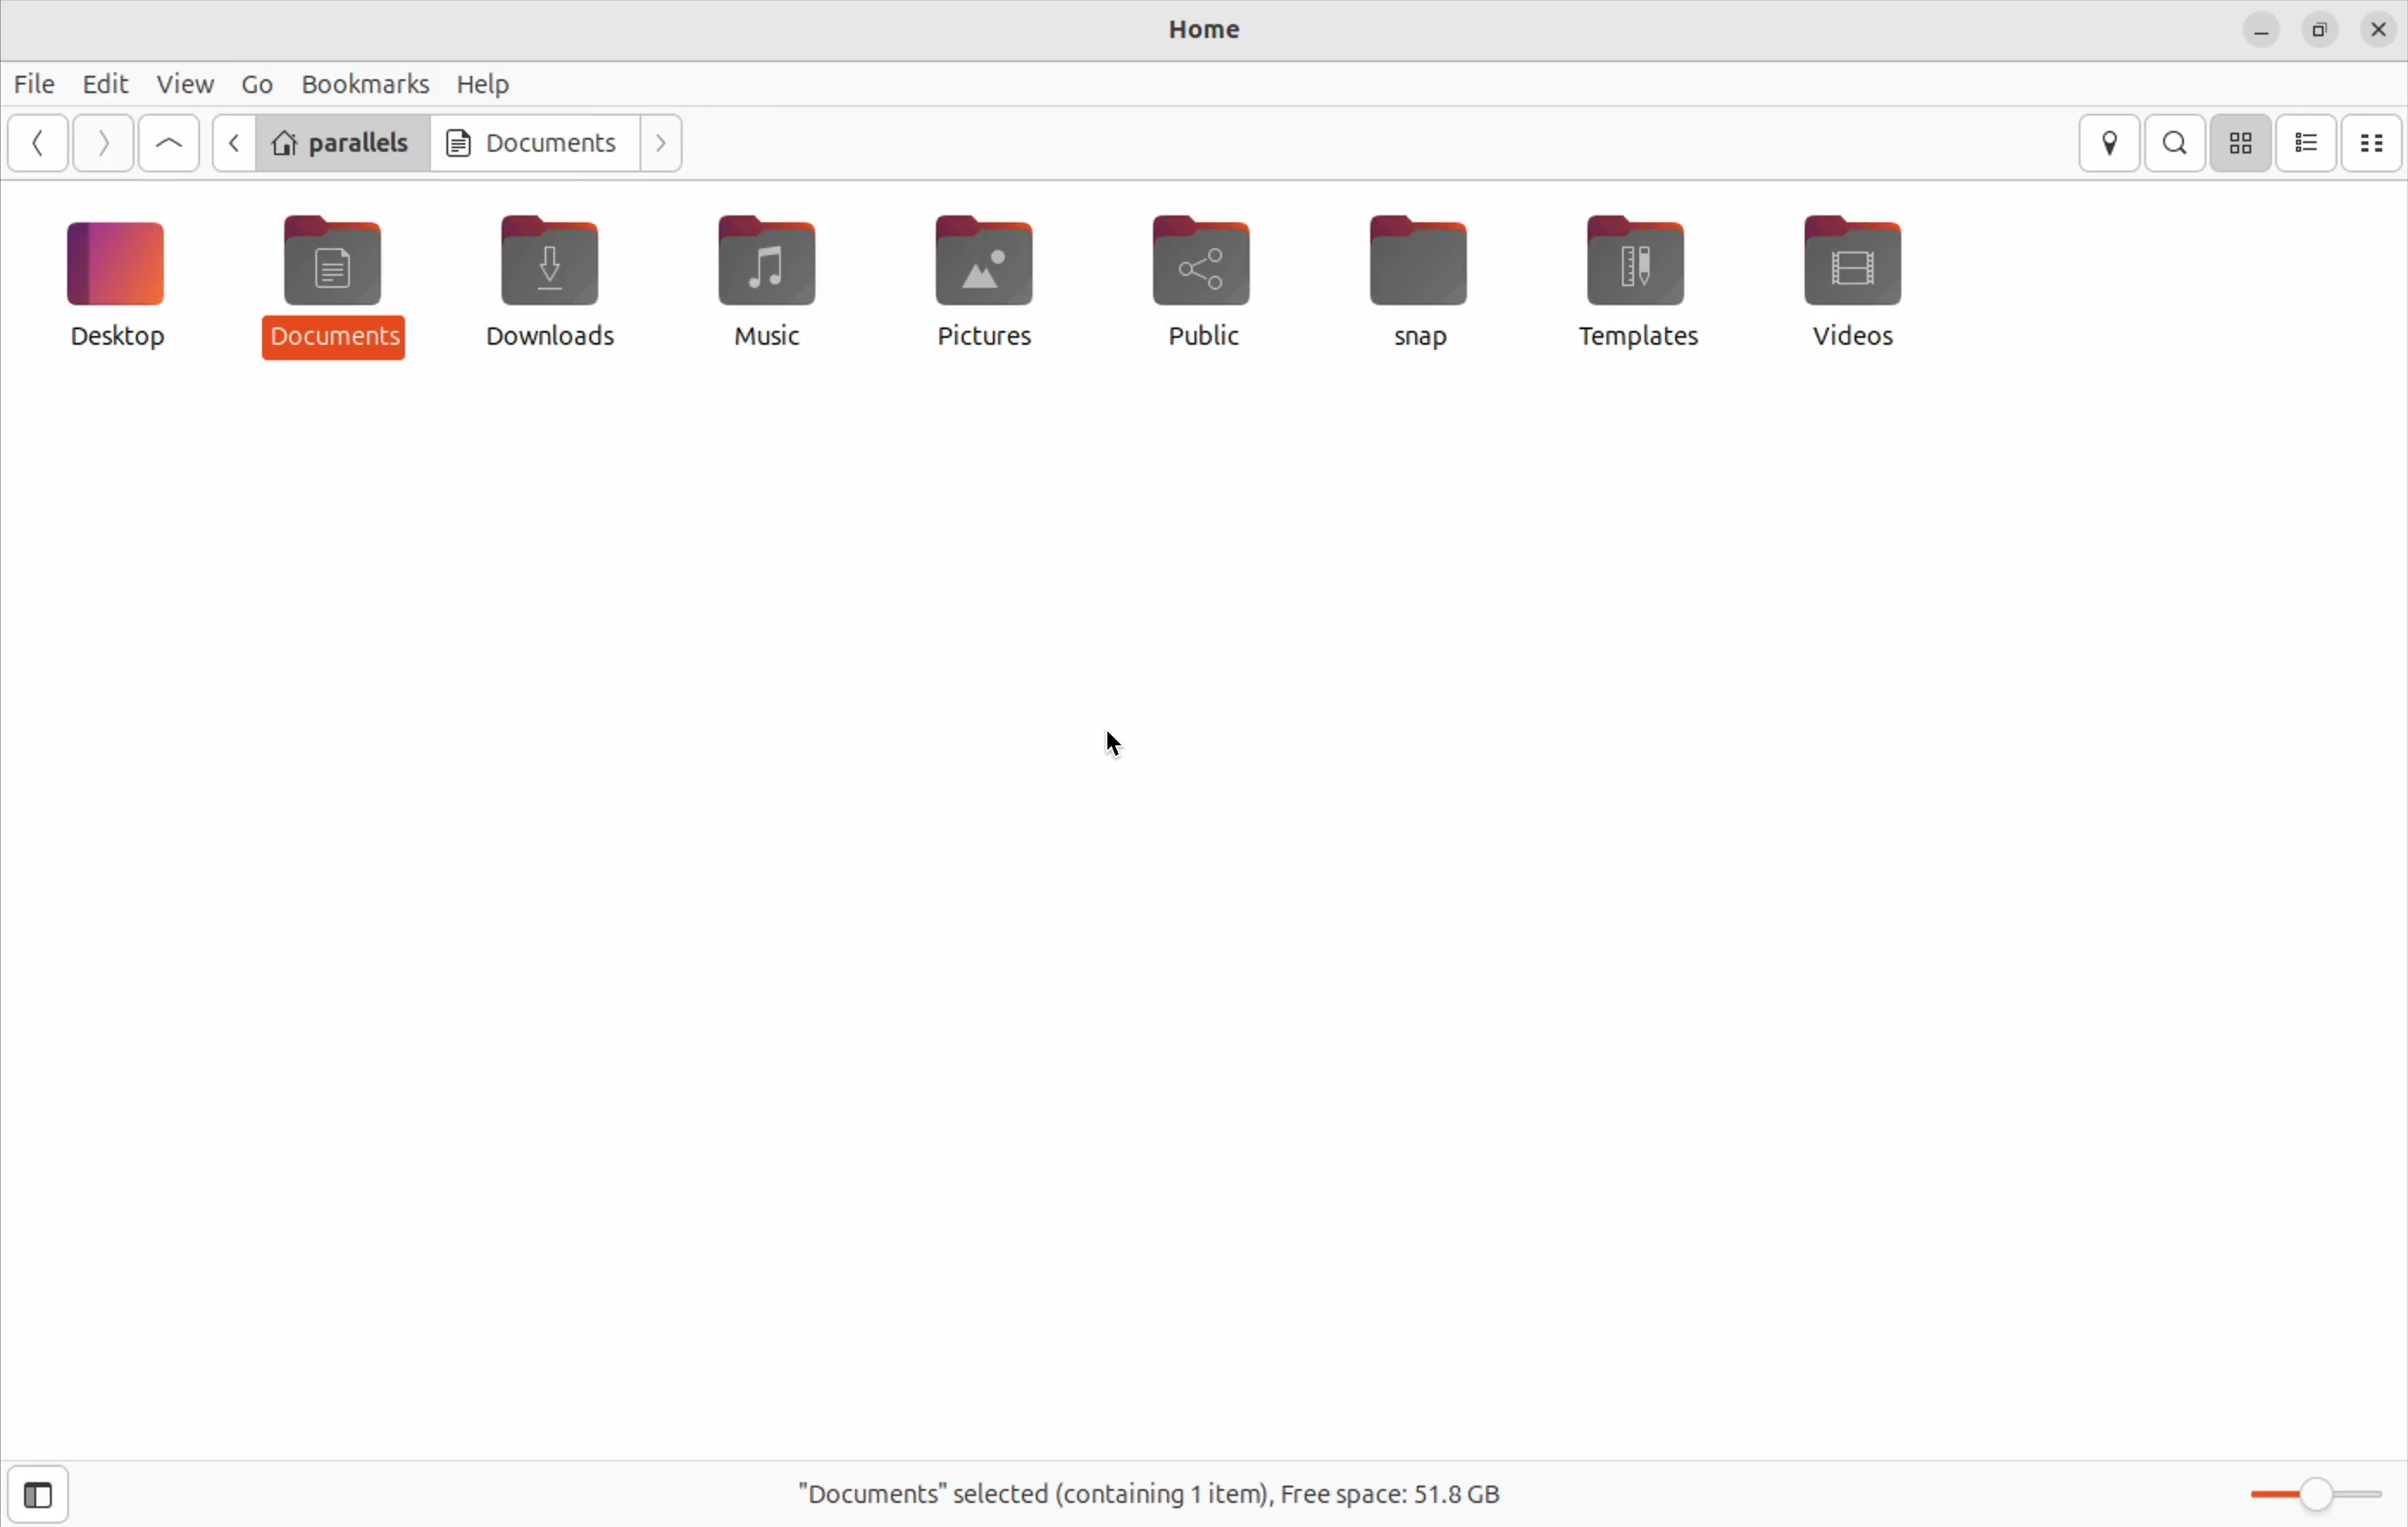  What do you see at coordinates (661, 142) in the screenshot?
I see `next` at bounding box center [661, 142].